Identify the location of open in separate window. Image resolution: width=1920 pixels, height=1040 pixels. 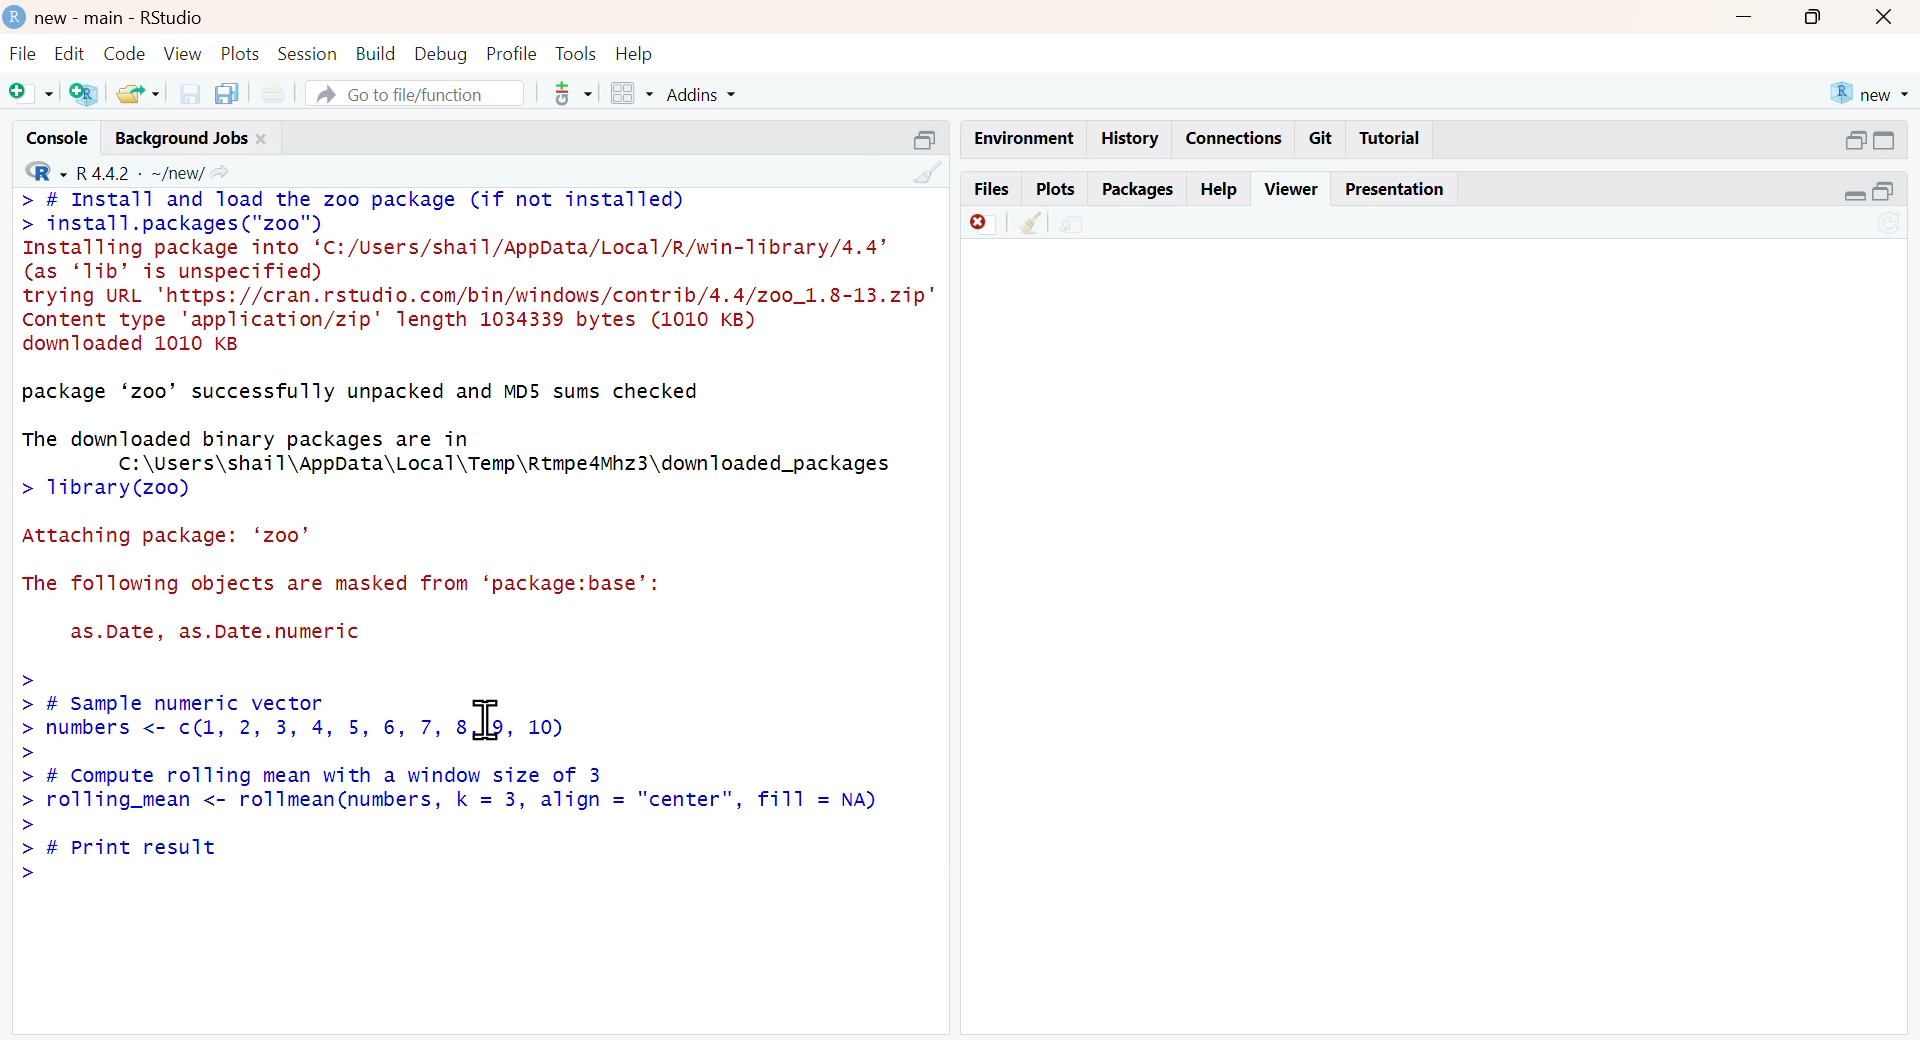
(1883, 191).